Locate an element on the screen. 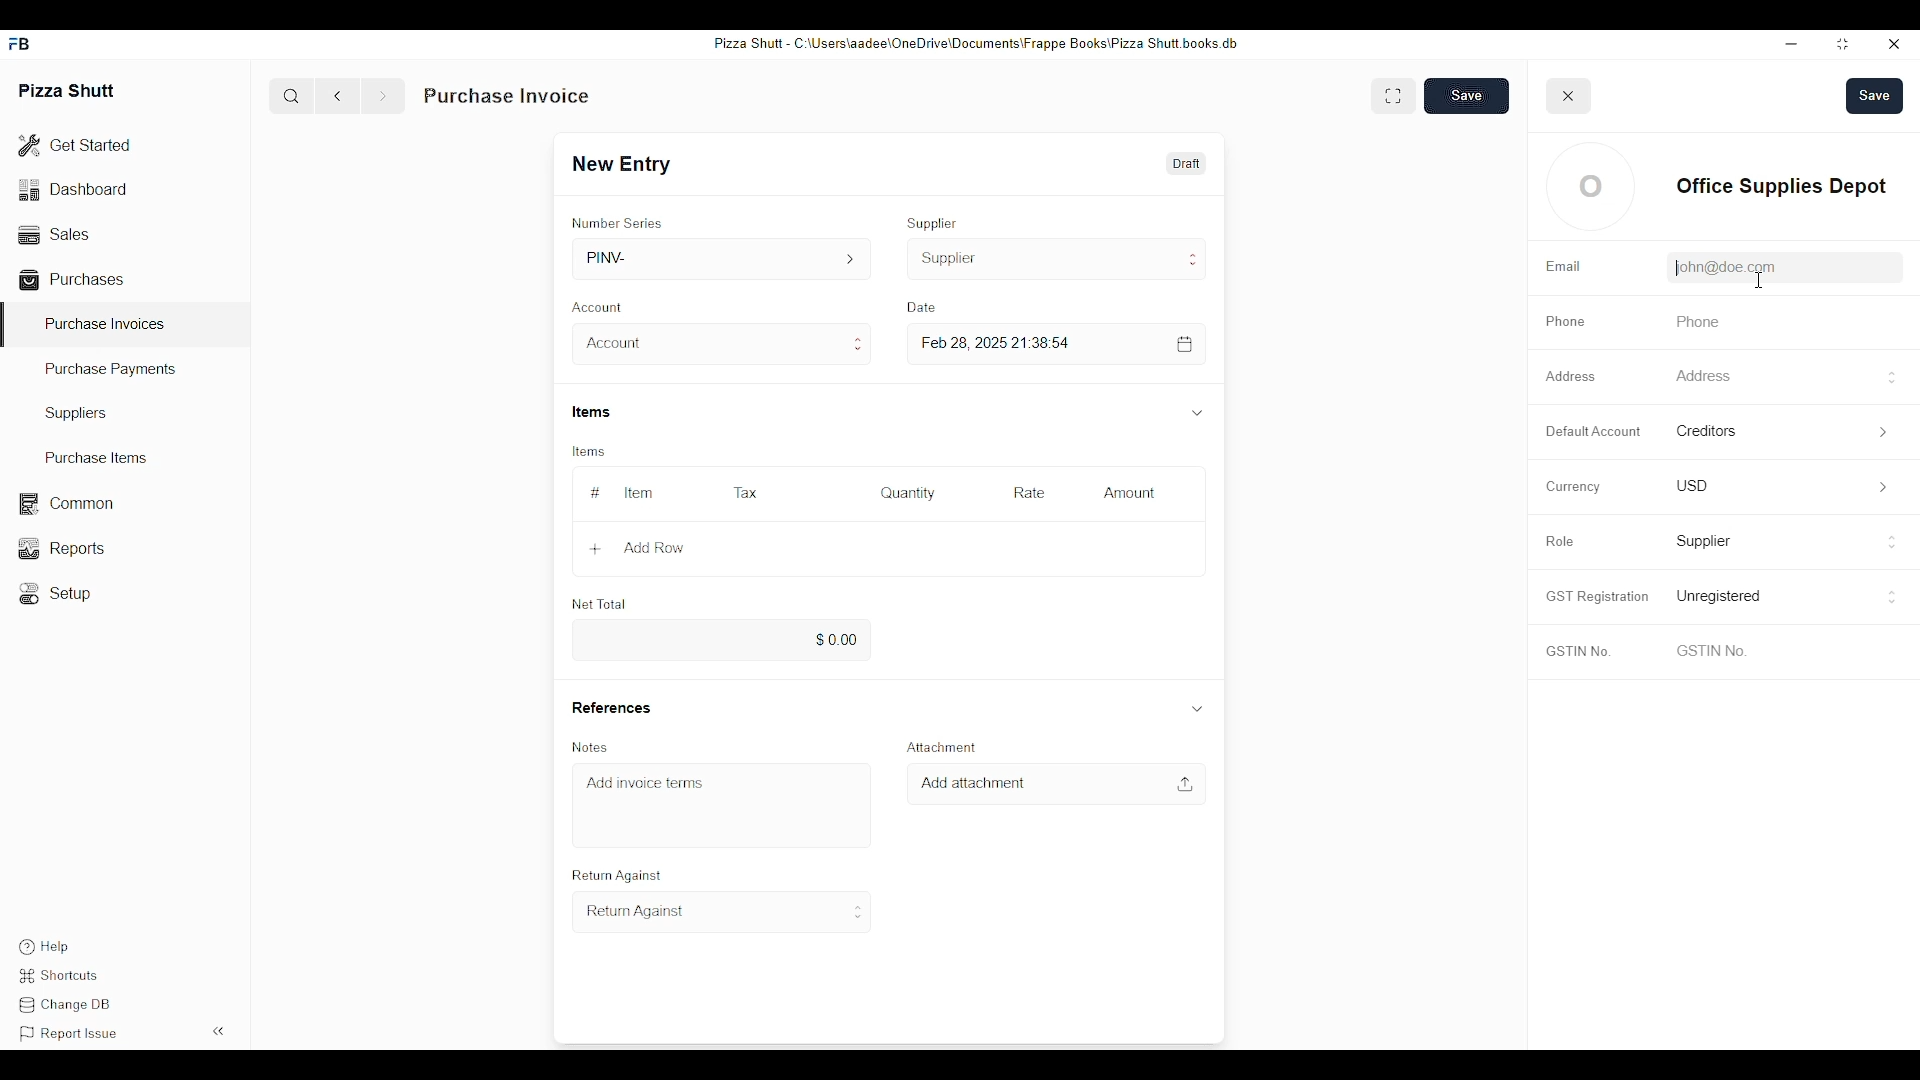 The image size is (1920, 1080). Supplier is located at coordinates (1705, 542).